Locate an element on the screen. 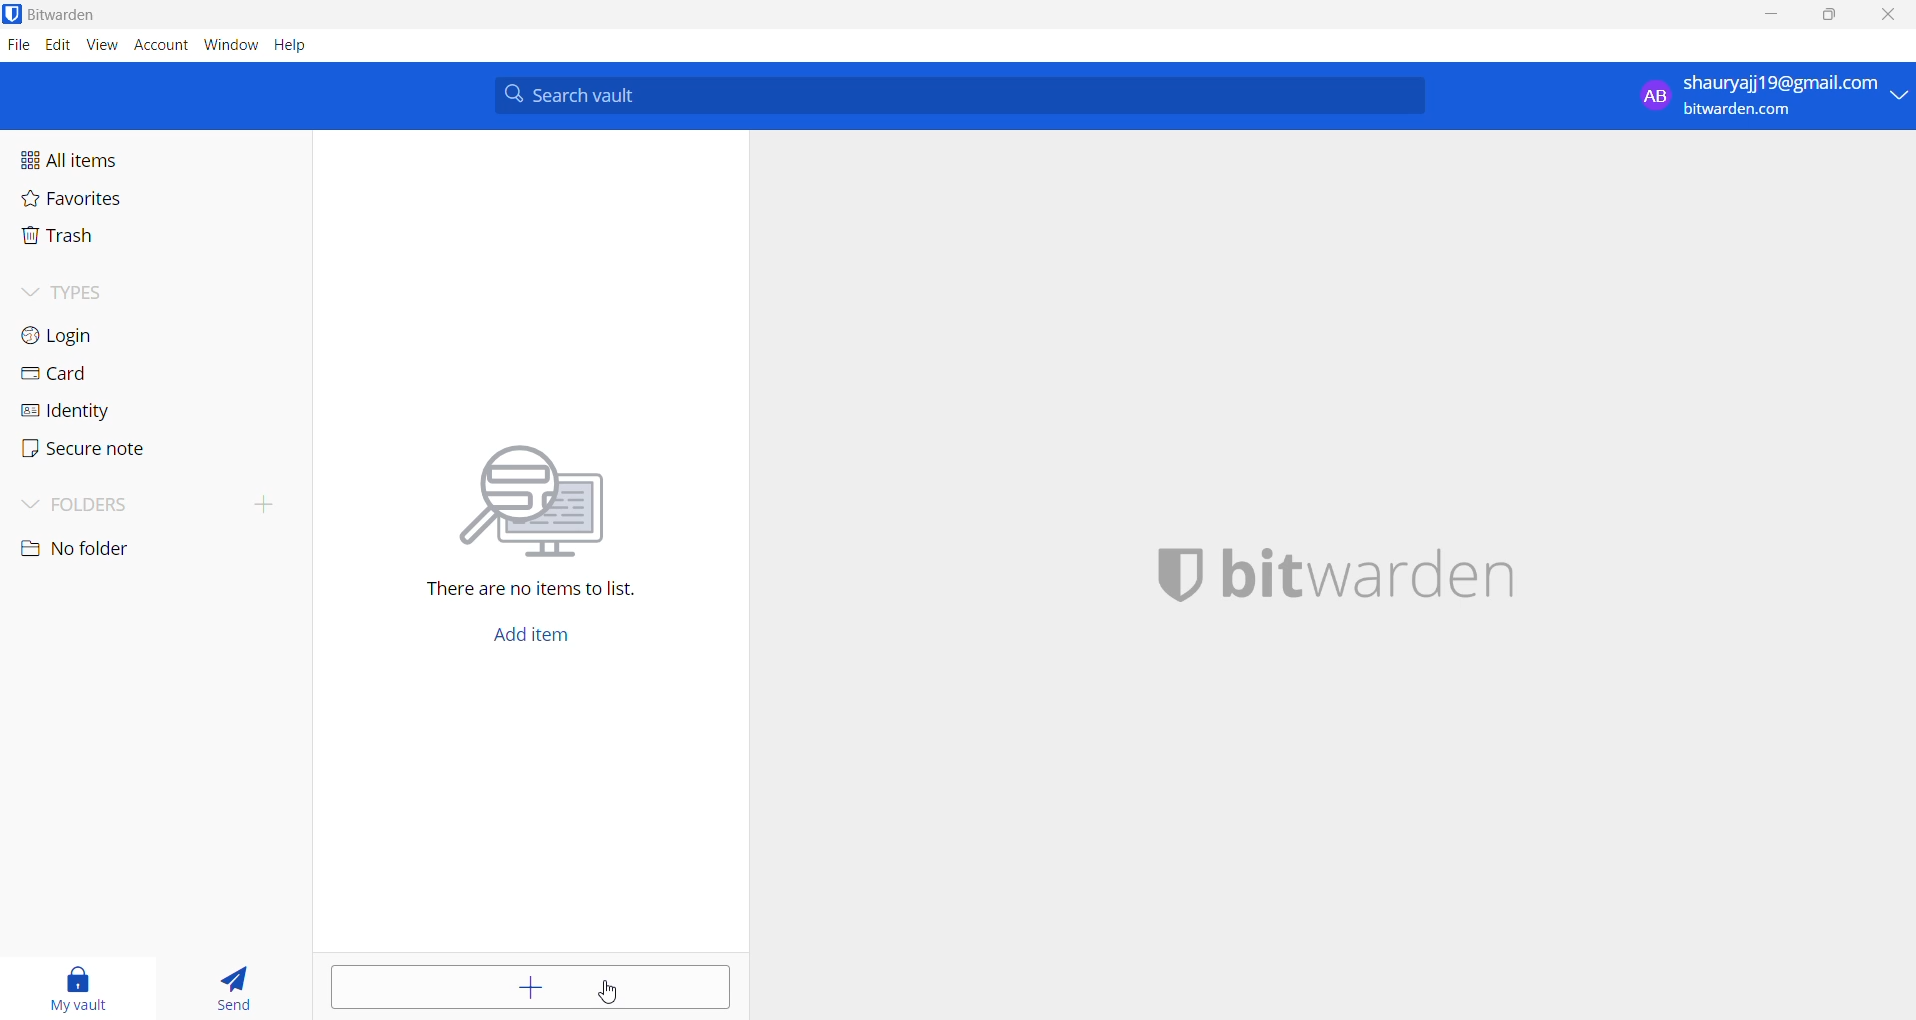  trash is located at coordinates (116, 238).